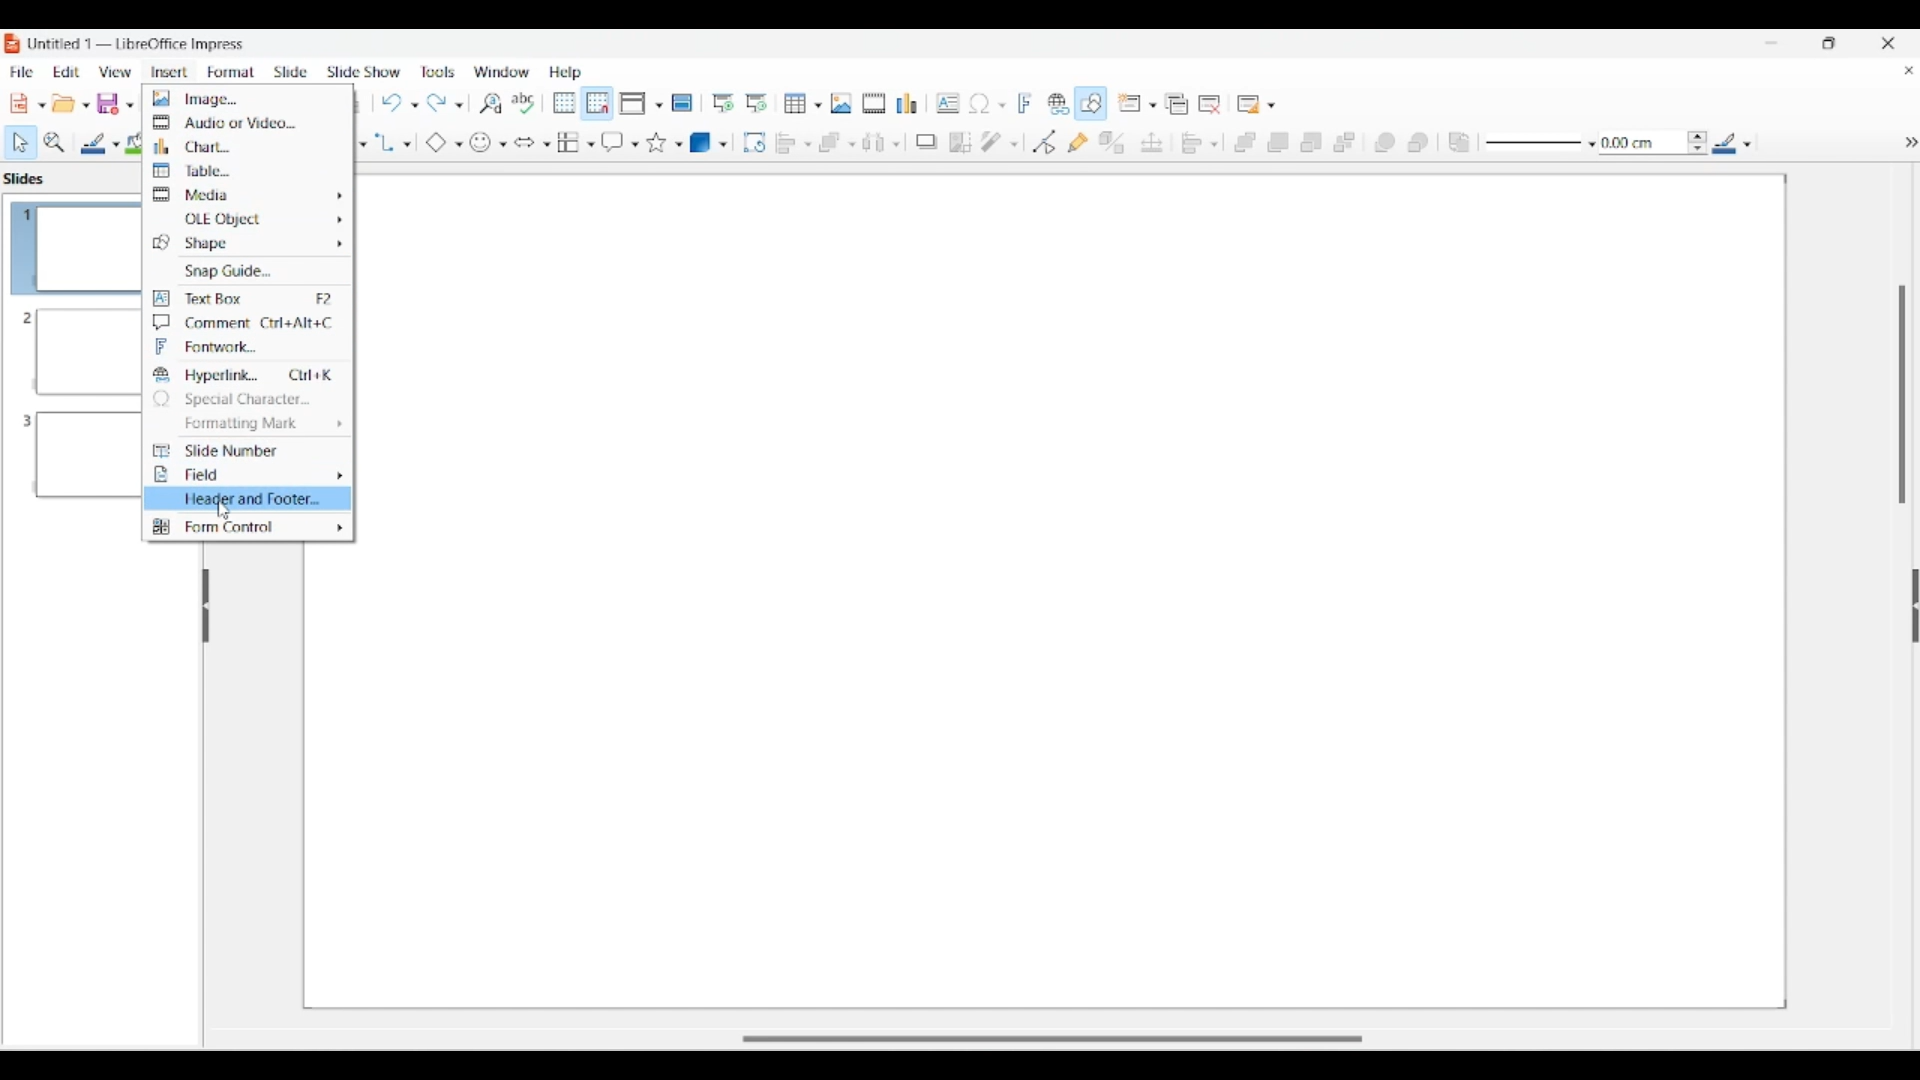  Describe the element at coordinates (1385, 143) in the screenshot. I see `Infornt object` at that location.